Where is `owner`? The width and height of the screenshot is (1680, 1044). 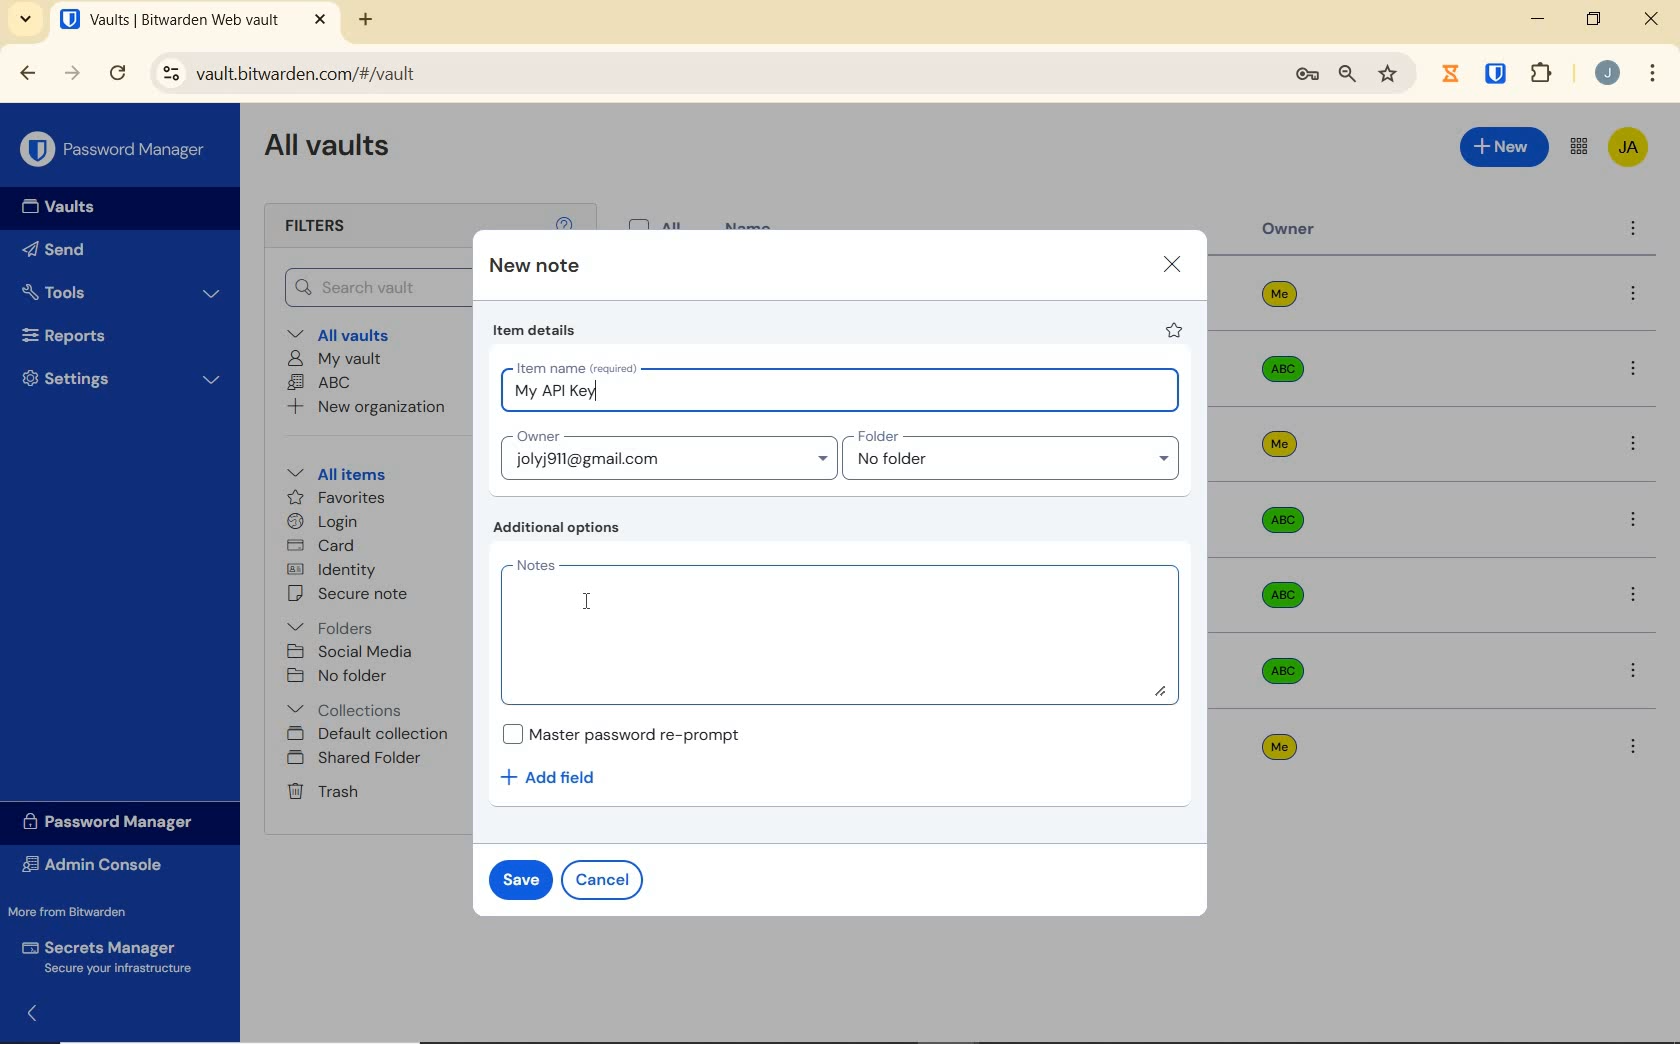
owner is located at coordinates (1289, 231).